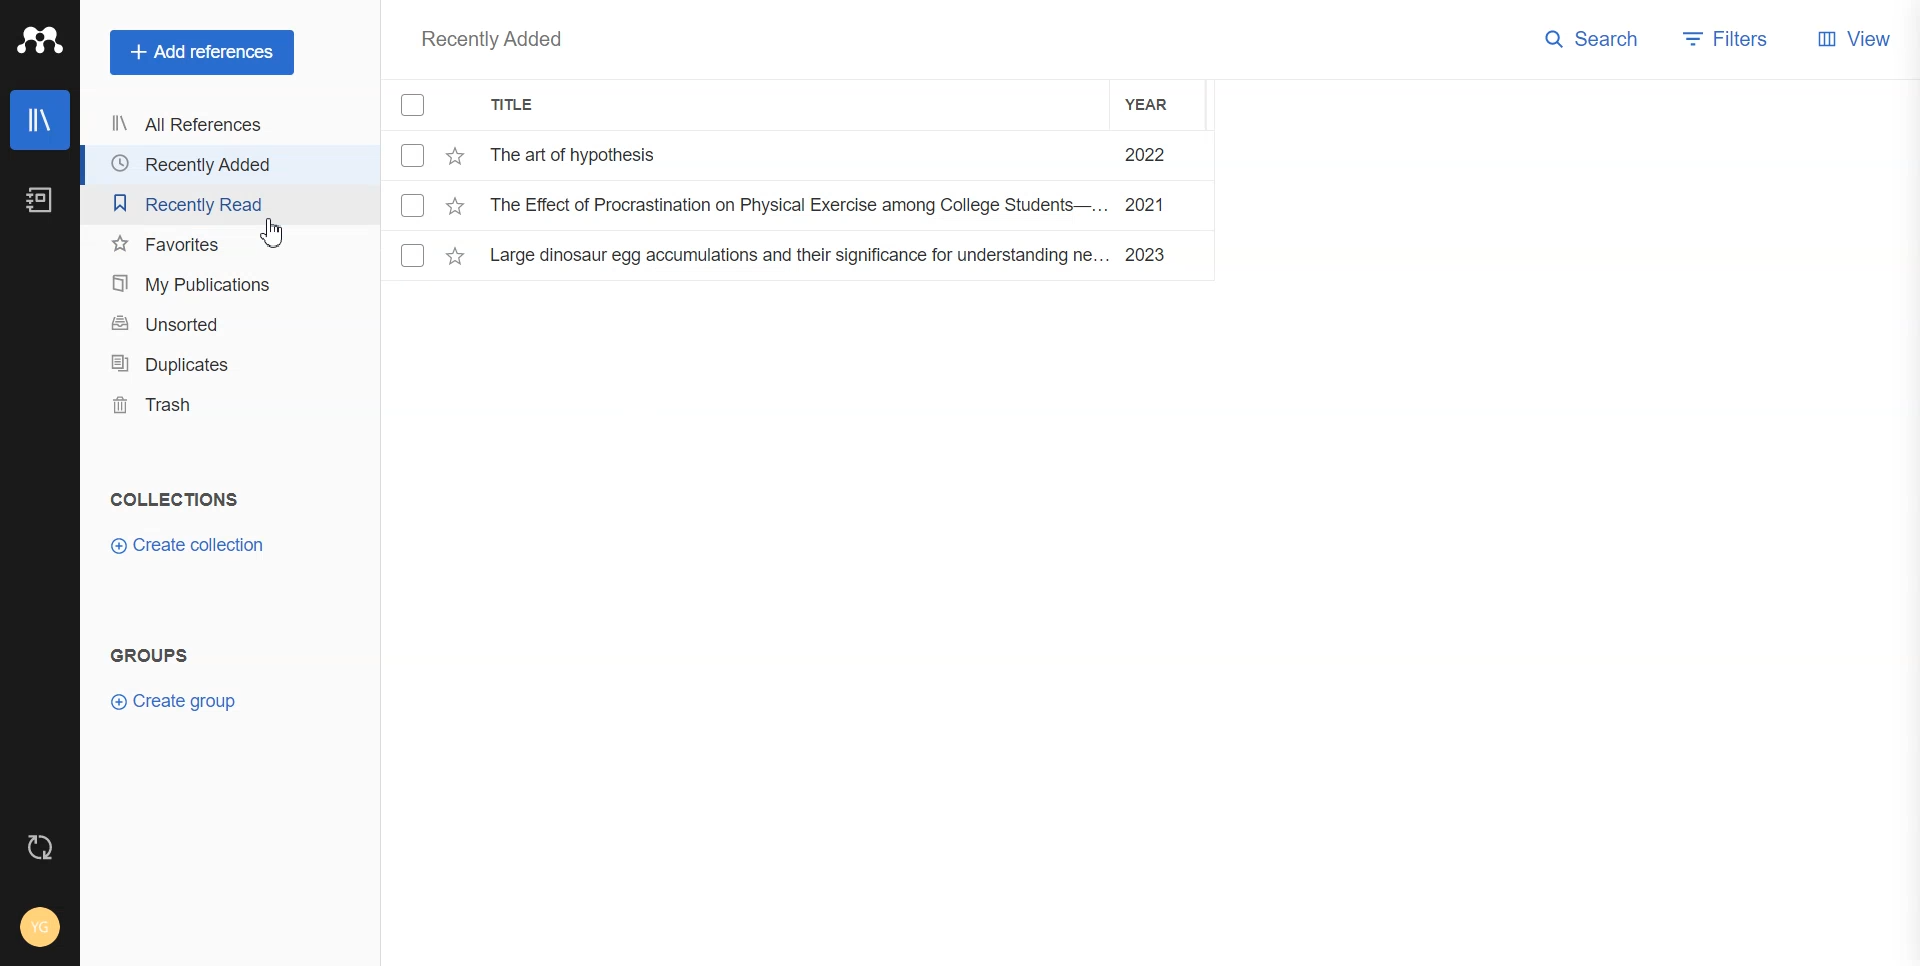 Image resolution: width=1920 pixels, height=966 pixels. What do you see at coordinates (179, 701) in the screenshot?
I see `Create group` at bounding box center [179, 701].